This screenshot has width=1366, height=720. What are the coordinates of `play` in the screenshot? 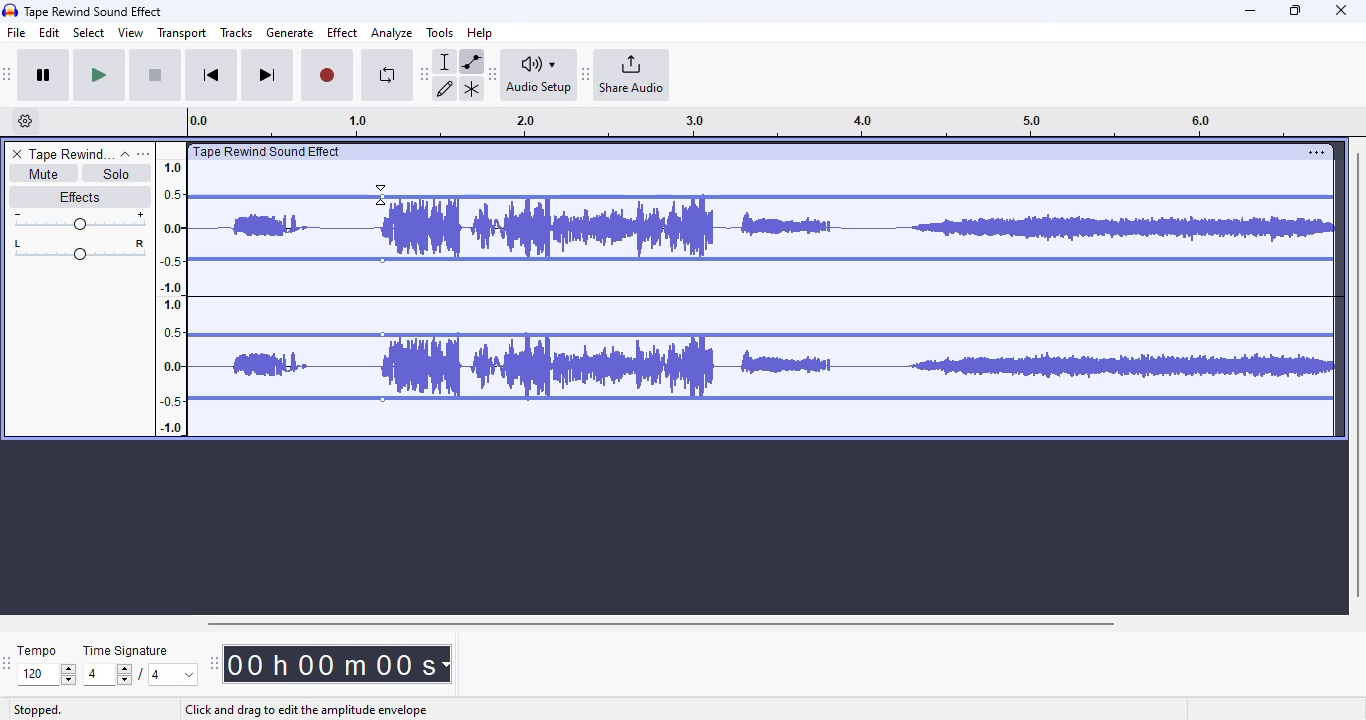 It's located at (99, 76).